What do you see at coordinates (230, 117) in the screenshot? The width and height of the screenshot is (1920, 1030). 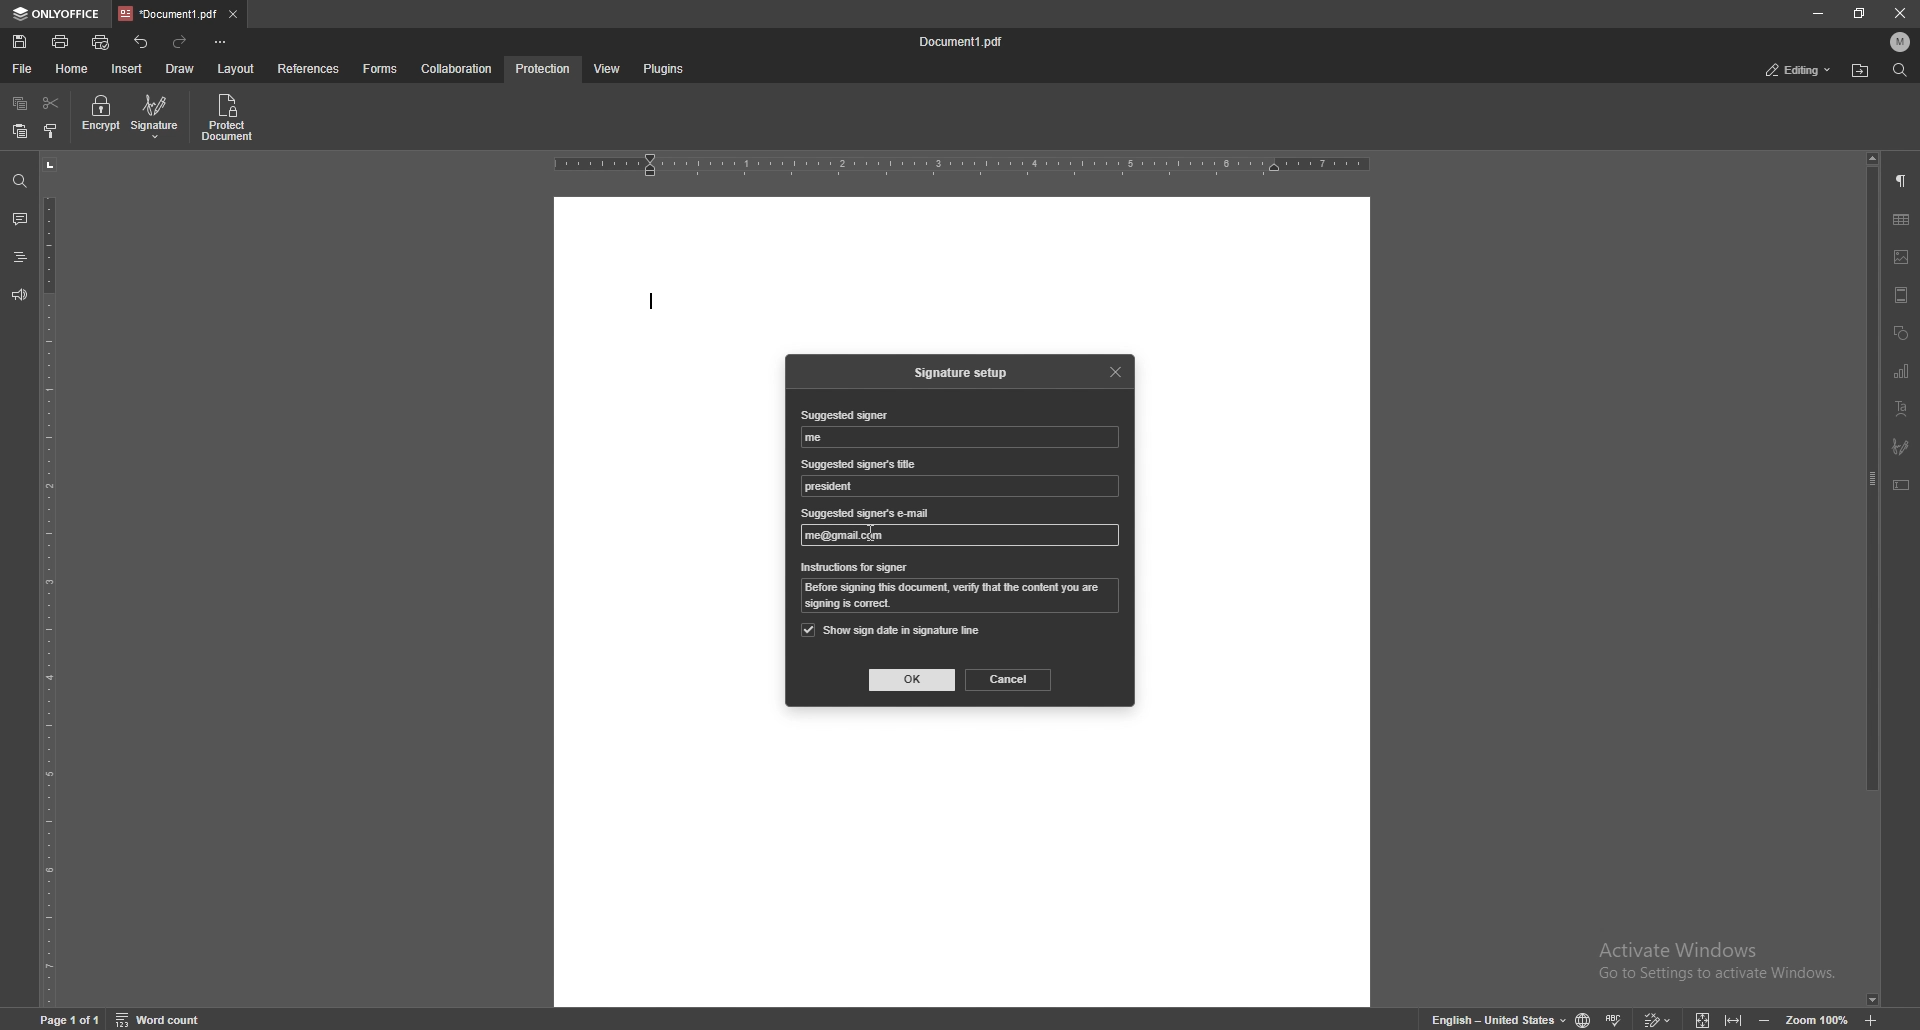 I see `protect document` at bounding box center [230, 117].